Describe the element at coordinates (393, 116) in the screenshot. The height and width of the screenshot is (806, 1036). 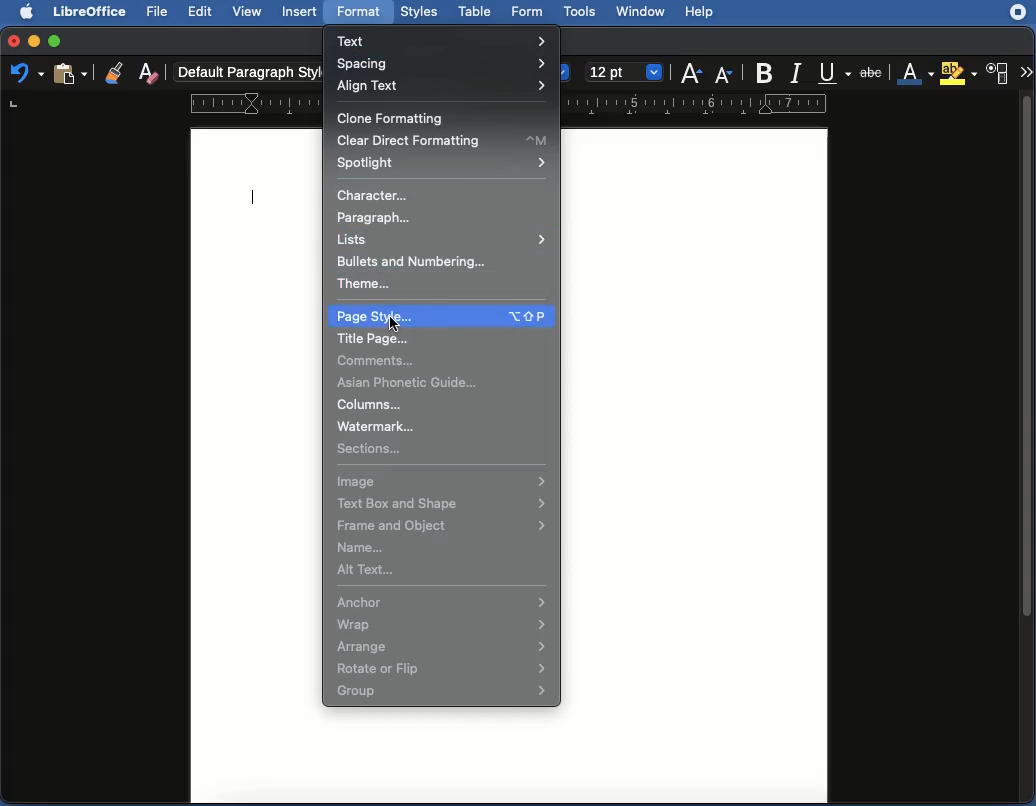
I see `Clone formatting` at that location.